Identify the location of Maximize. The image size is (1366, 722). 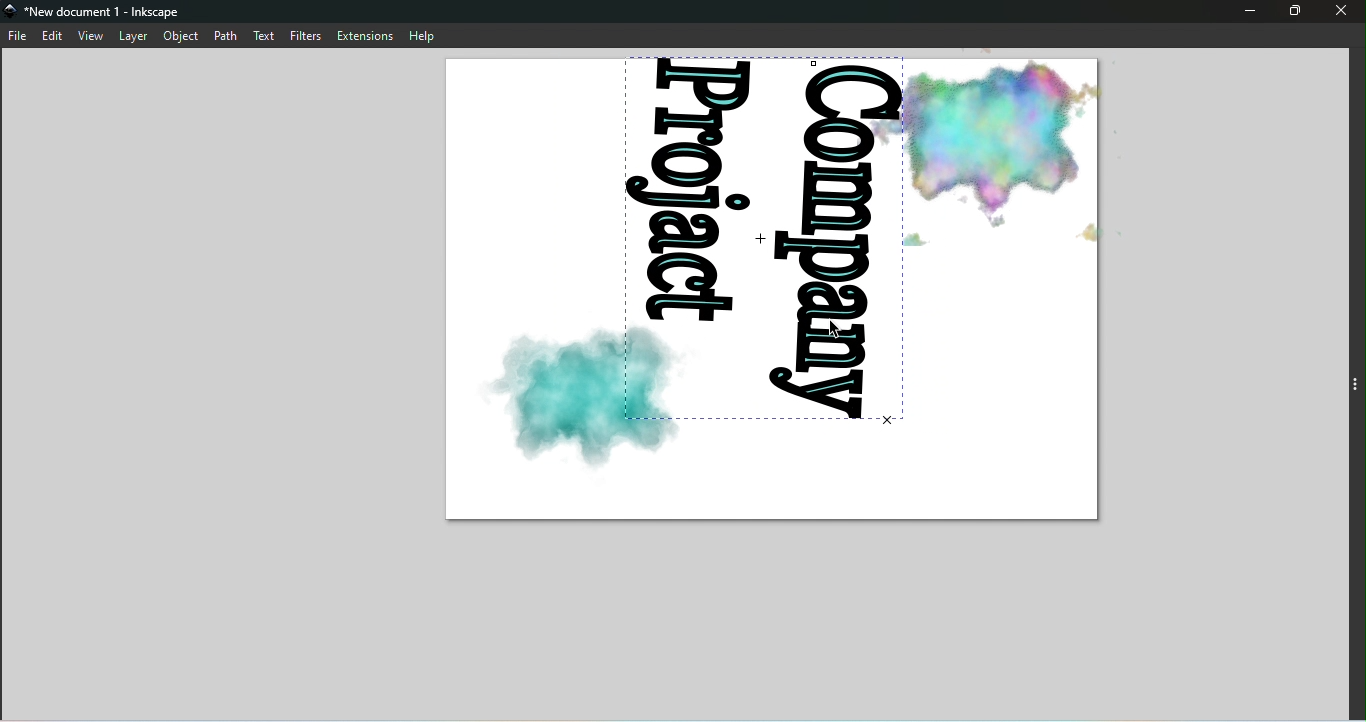
(1294, 11).